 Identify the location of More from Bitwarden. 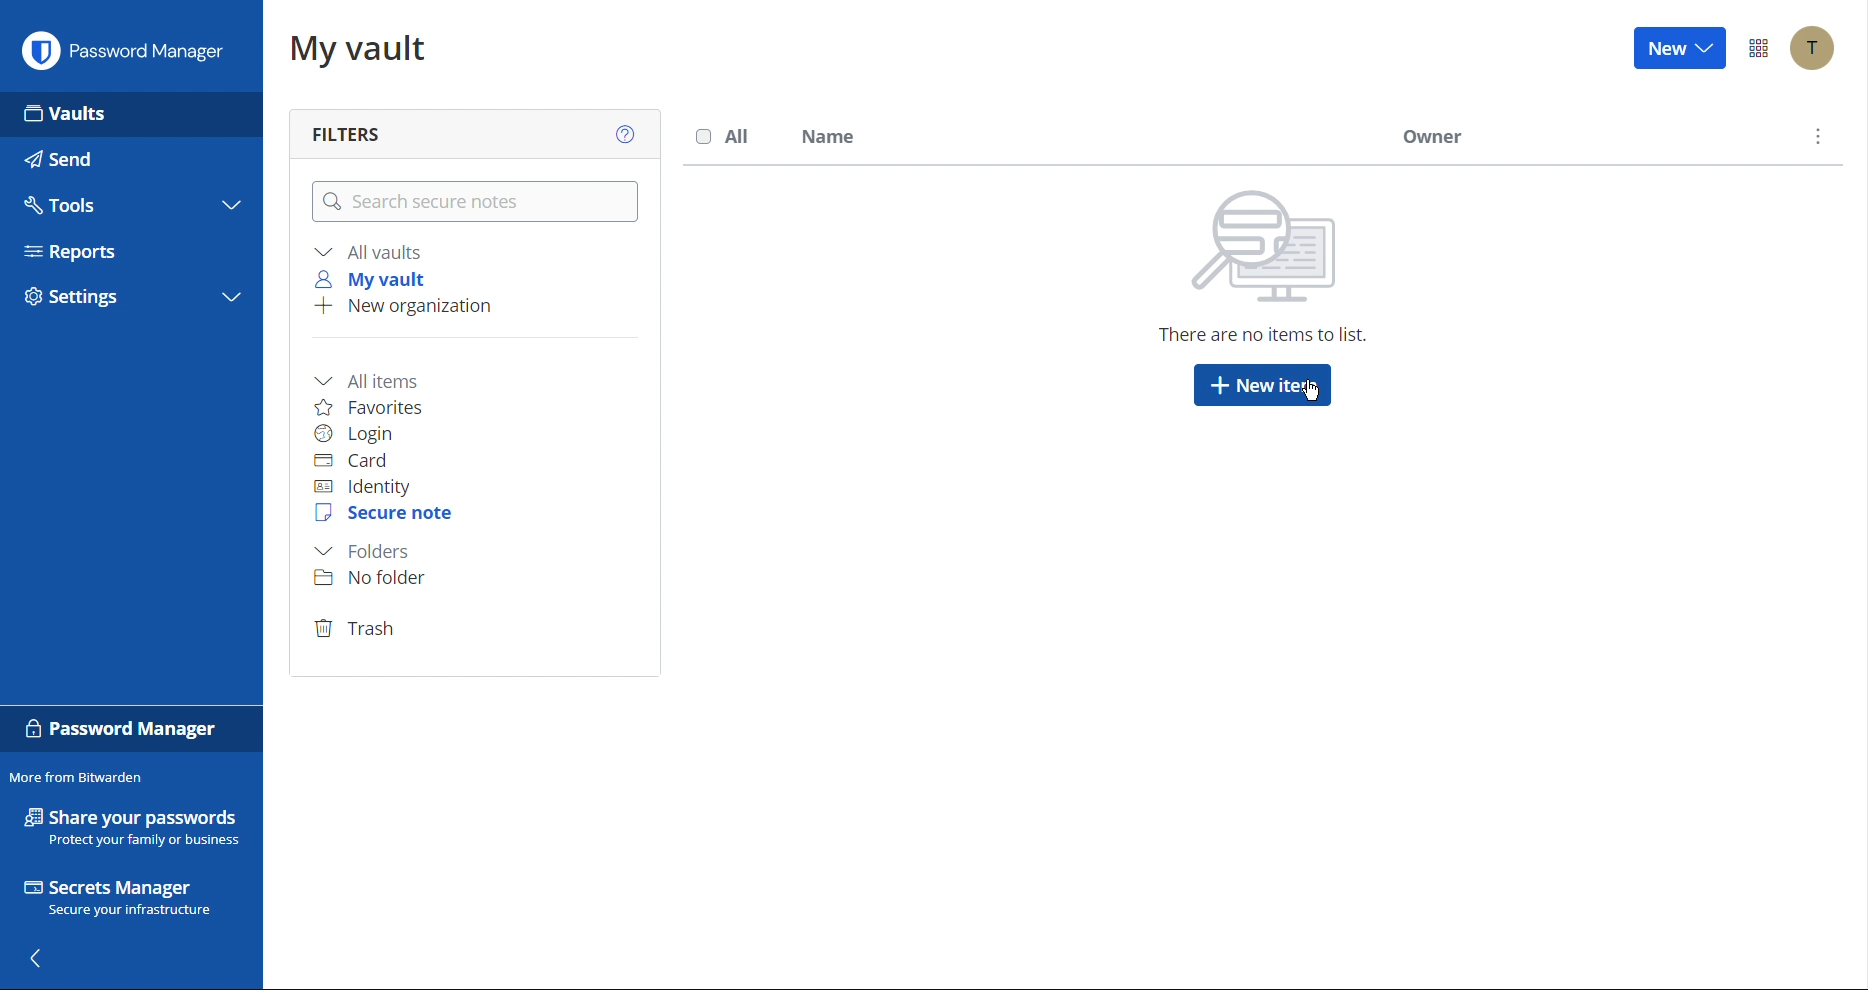
(83, 776).